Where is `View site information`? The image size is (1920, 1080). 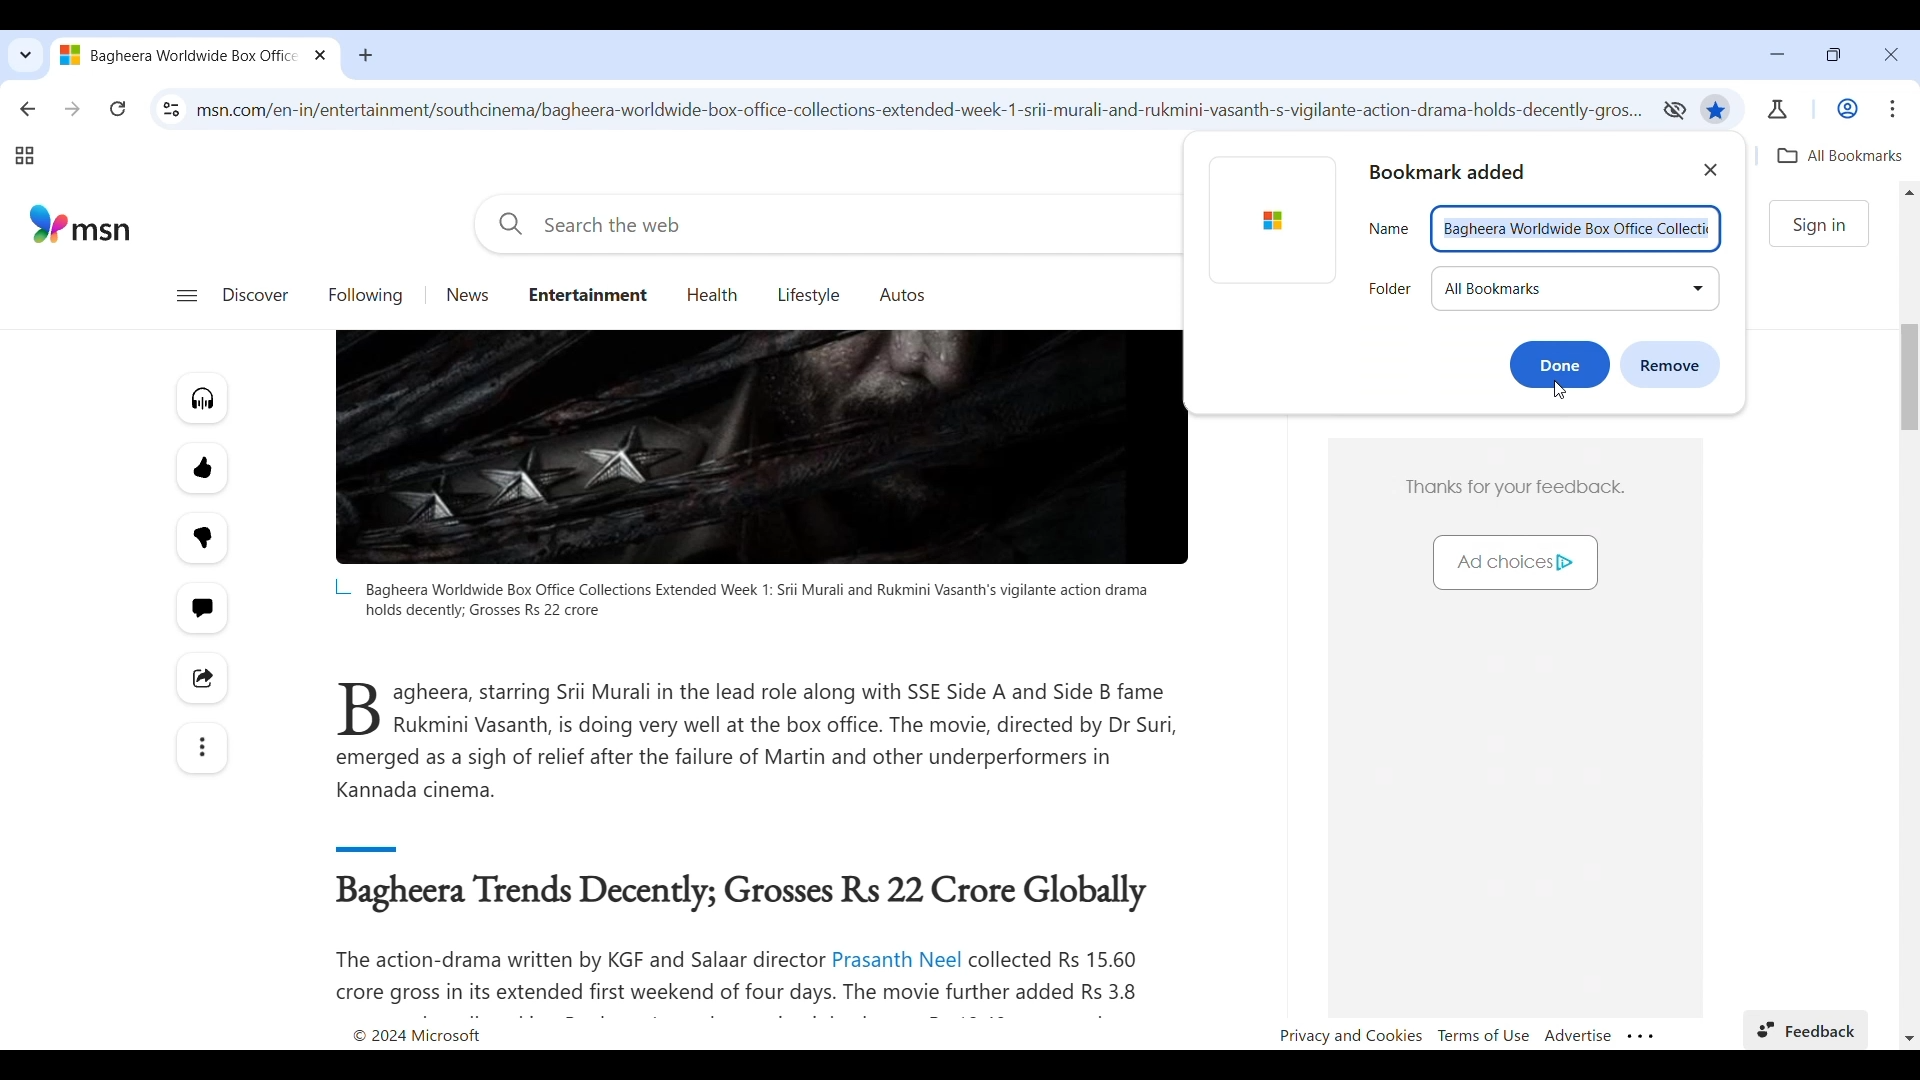 View site information is located at coordinates (172, 109).